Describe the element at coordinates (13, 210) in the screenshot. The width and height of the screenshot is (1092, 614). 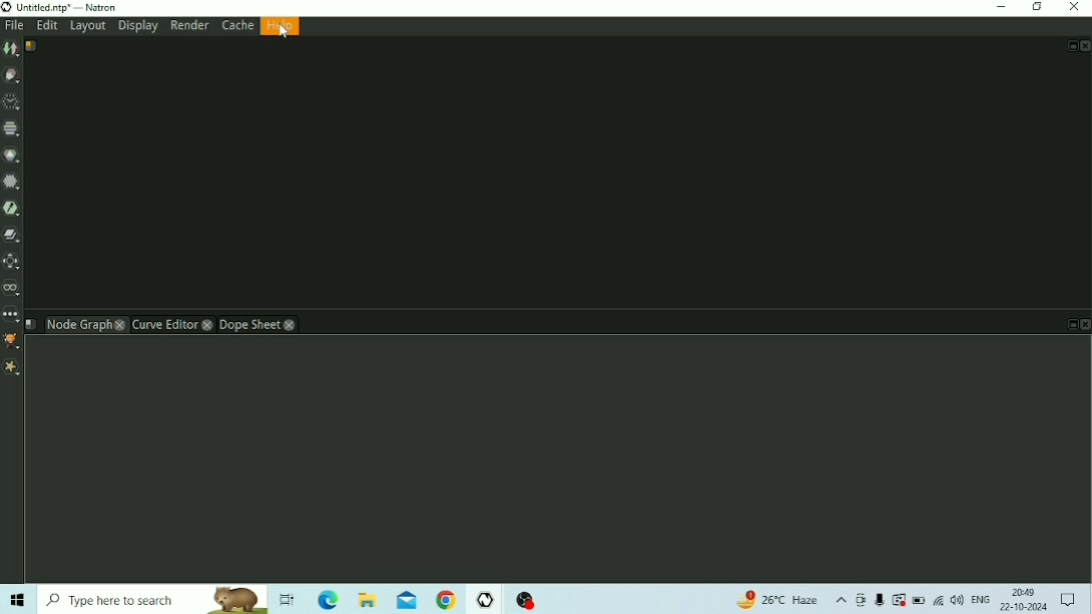
I see `Keyer` at that location.